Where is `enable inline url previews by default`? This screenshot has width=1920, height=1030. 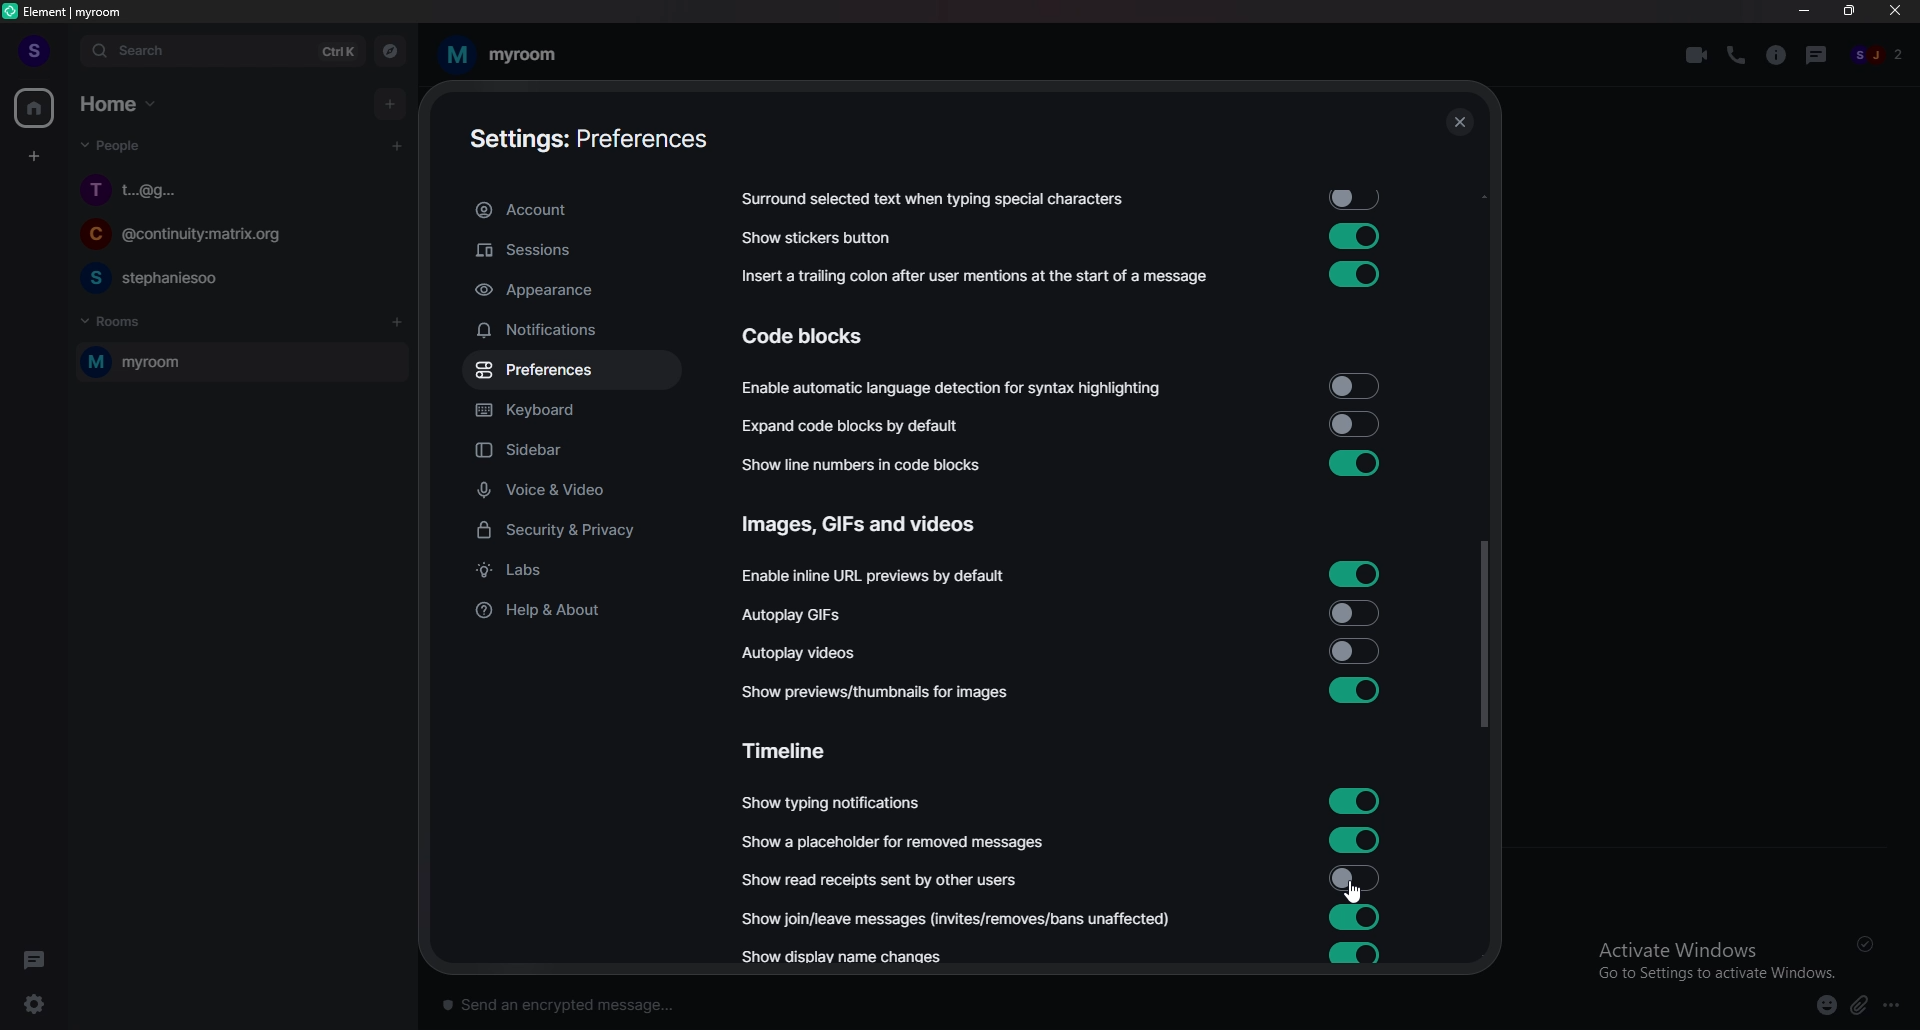 enable inline url previews by default is located at coordinates (878, 577).